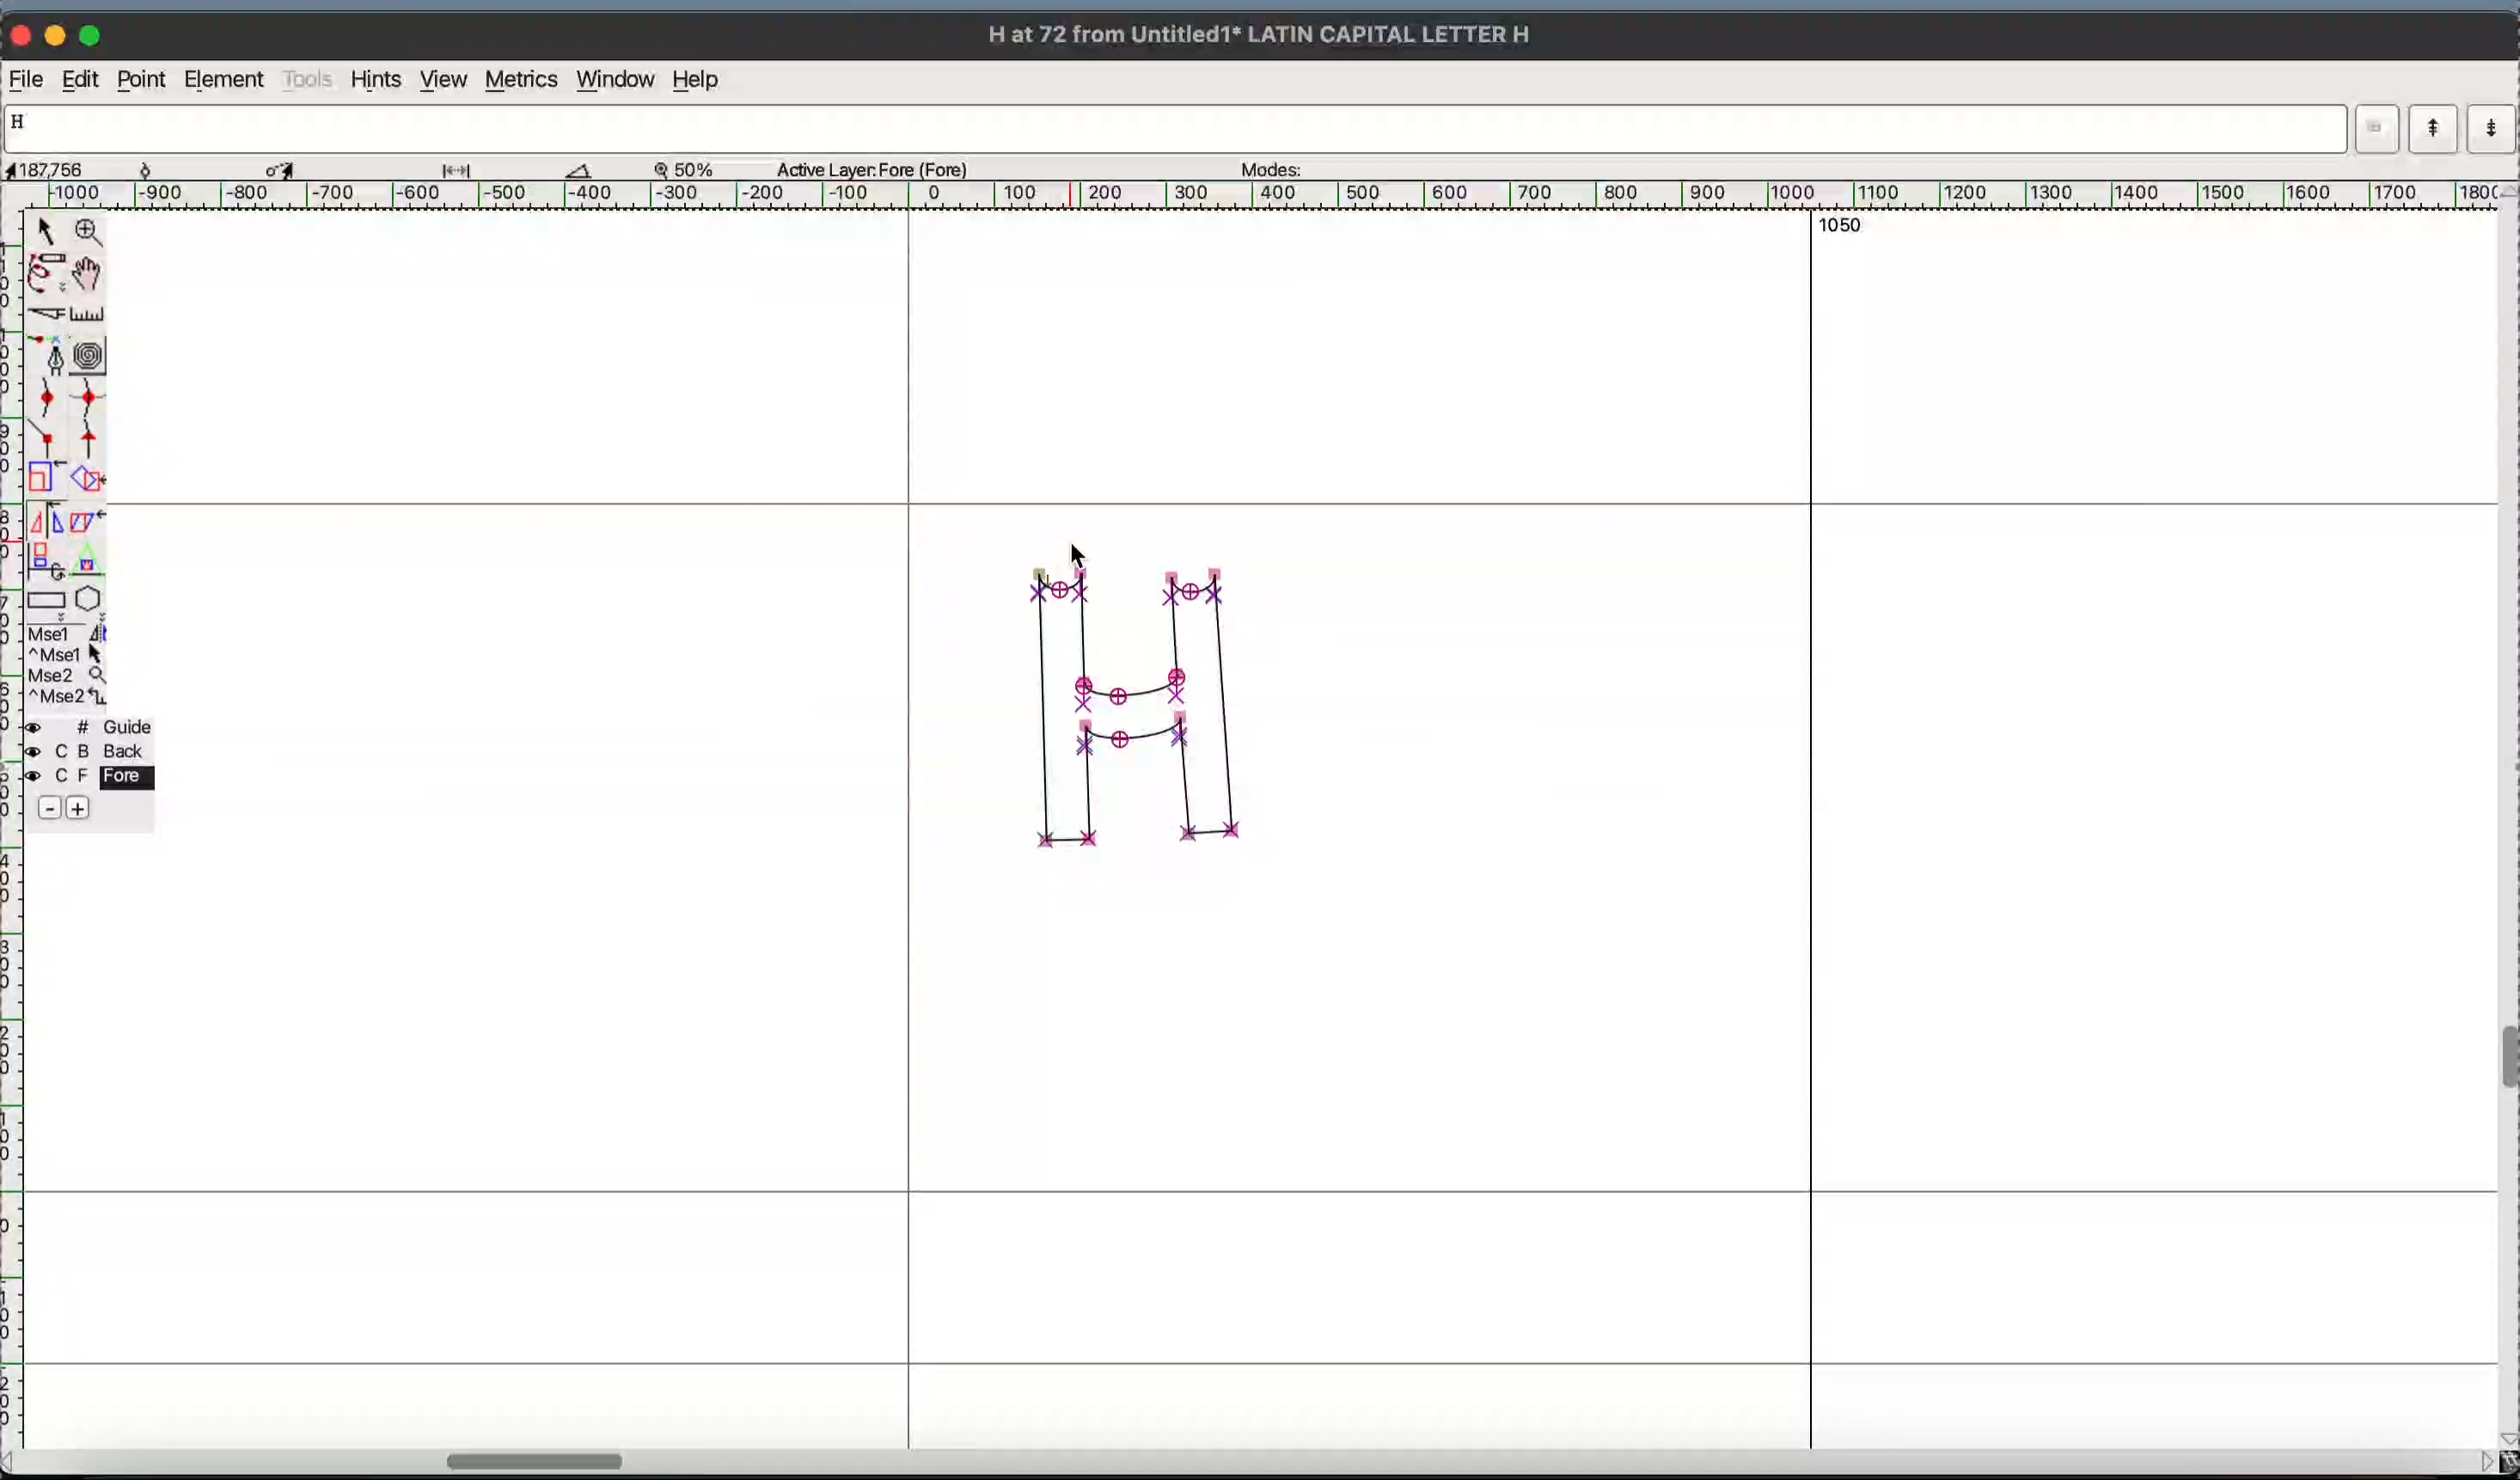 The image size is (2520, 1480). Describe the element at coordinates (1141, 717) in the screenshot. I see `glyph "H"` at that location.